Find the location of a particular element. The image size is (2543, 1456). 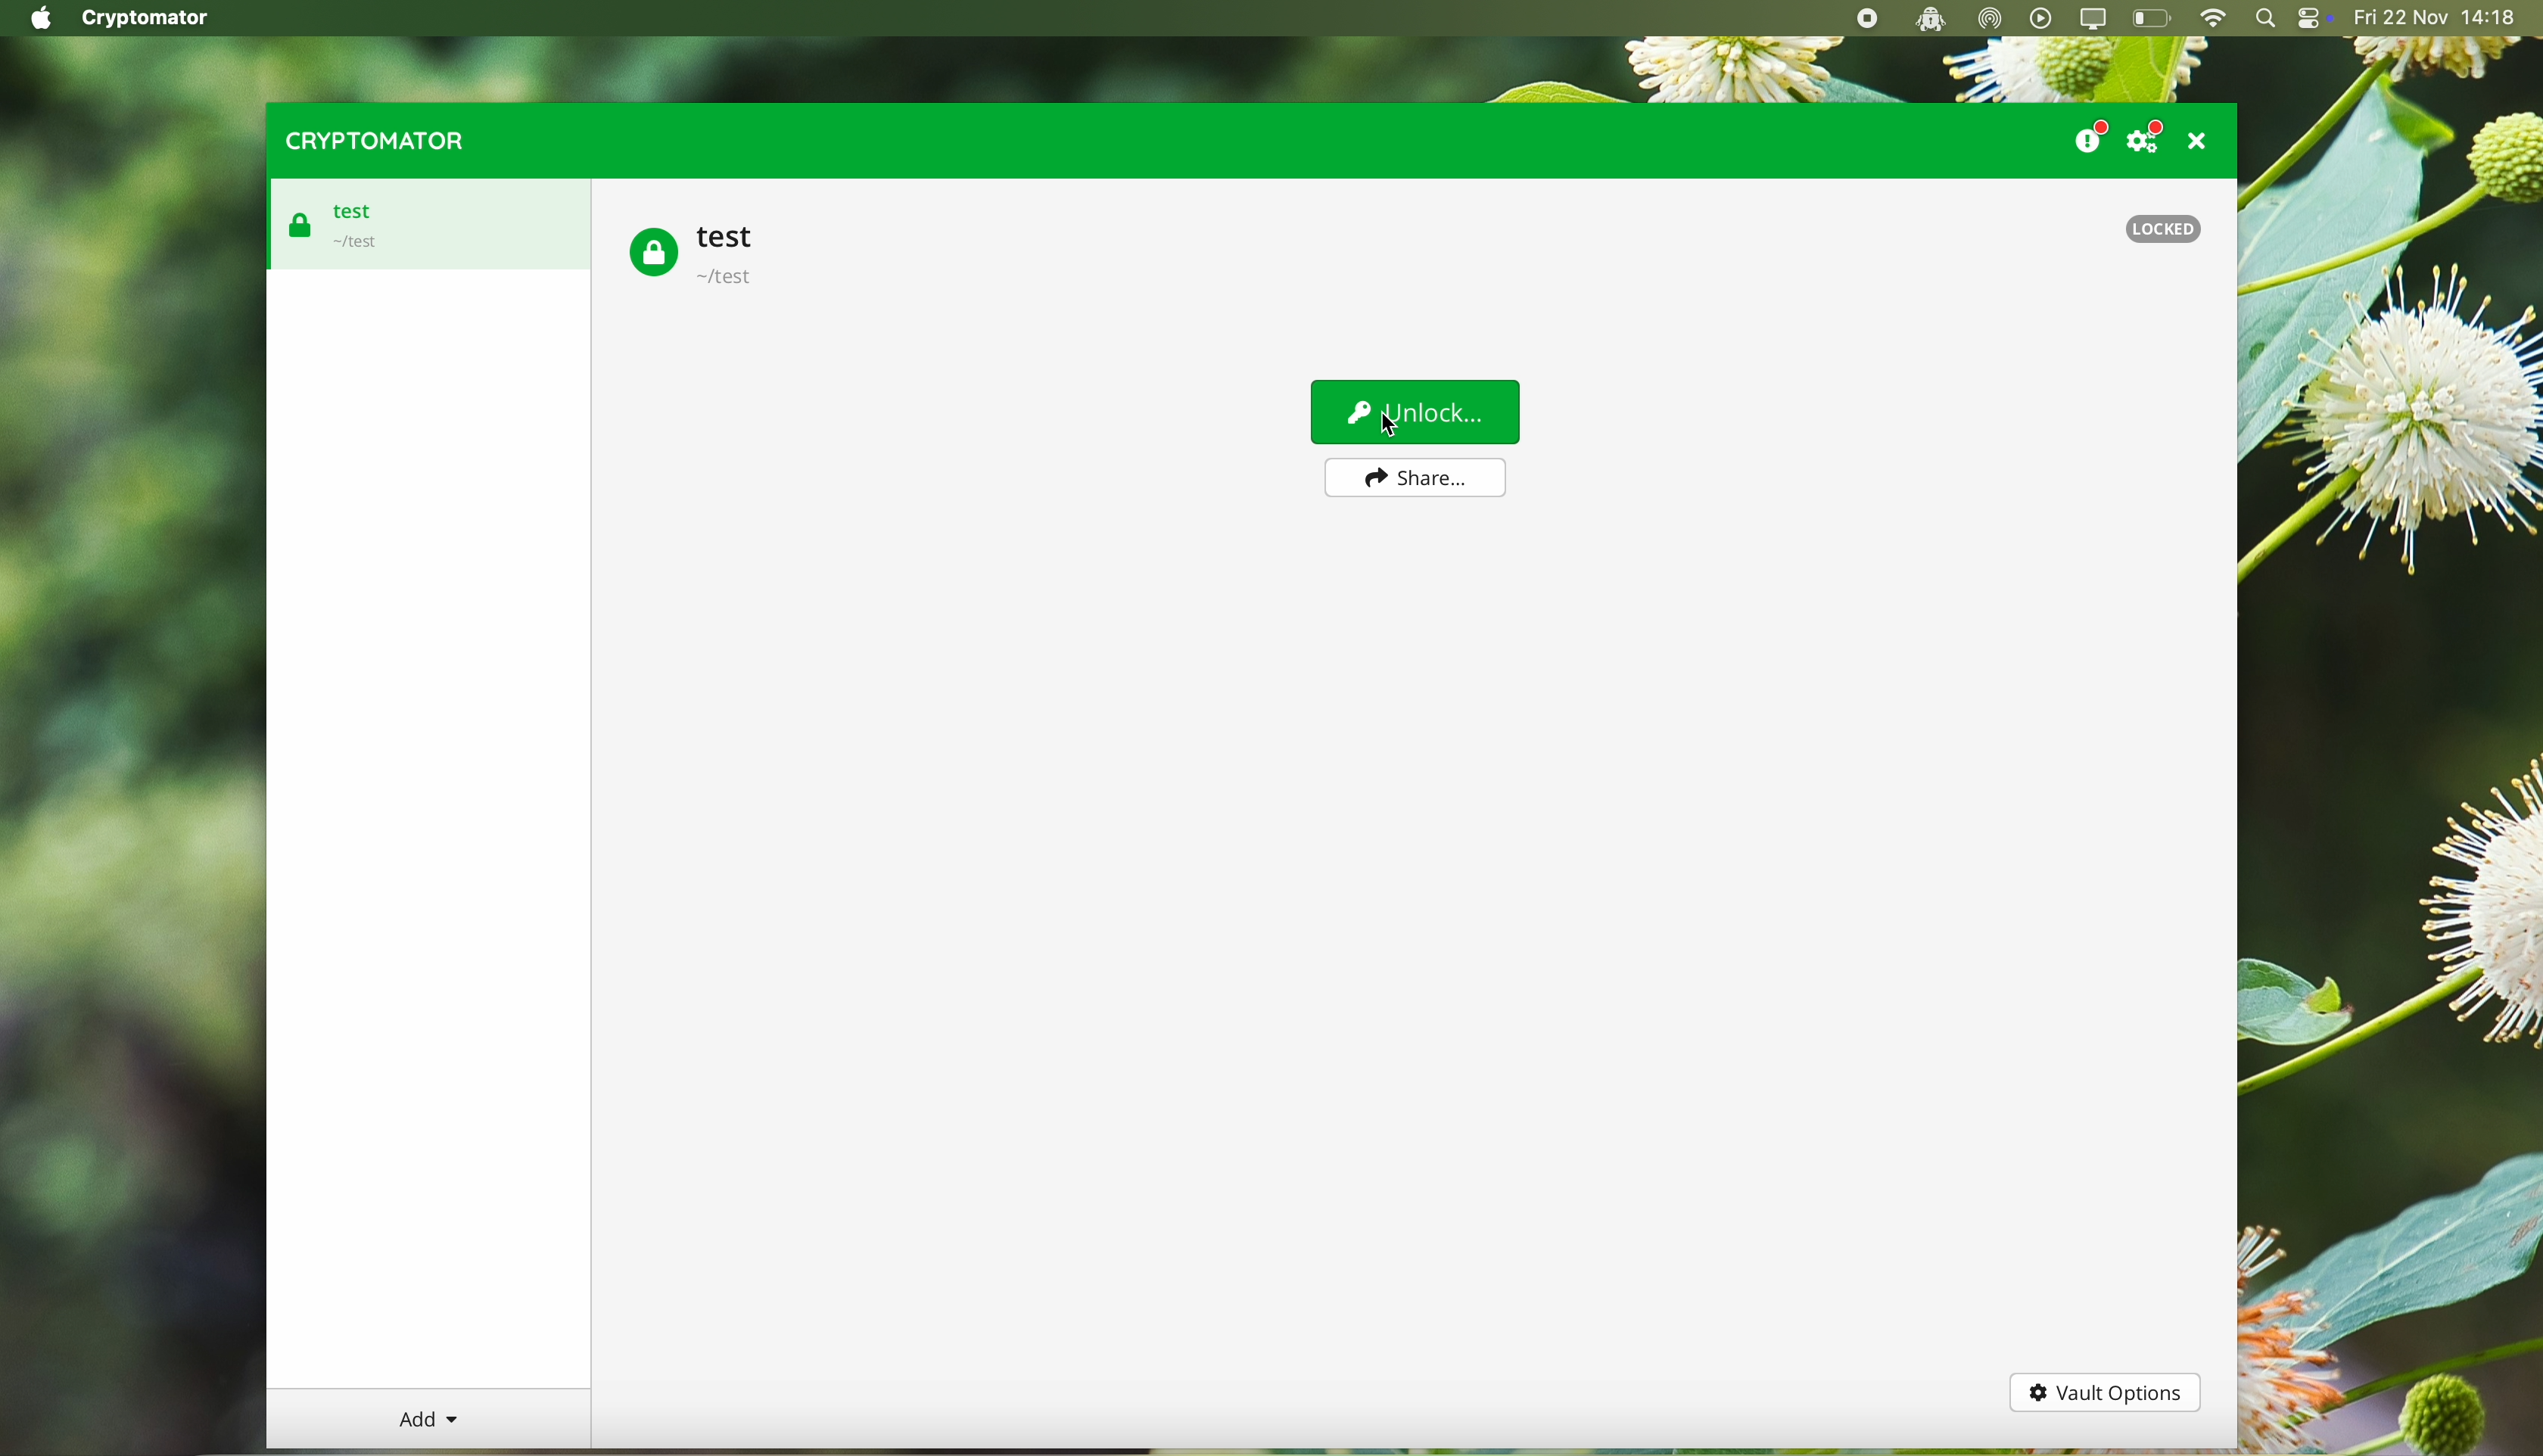

play is located at coordinates (2042, 18).